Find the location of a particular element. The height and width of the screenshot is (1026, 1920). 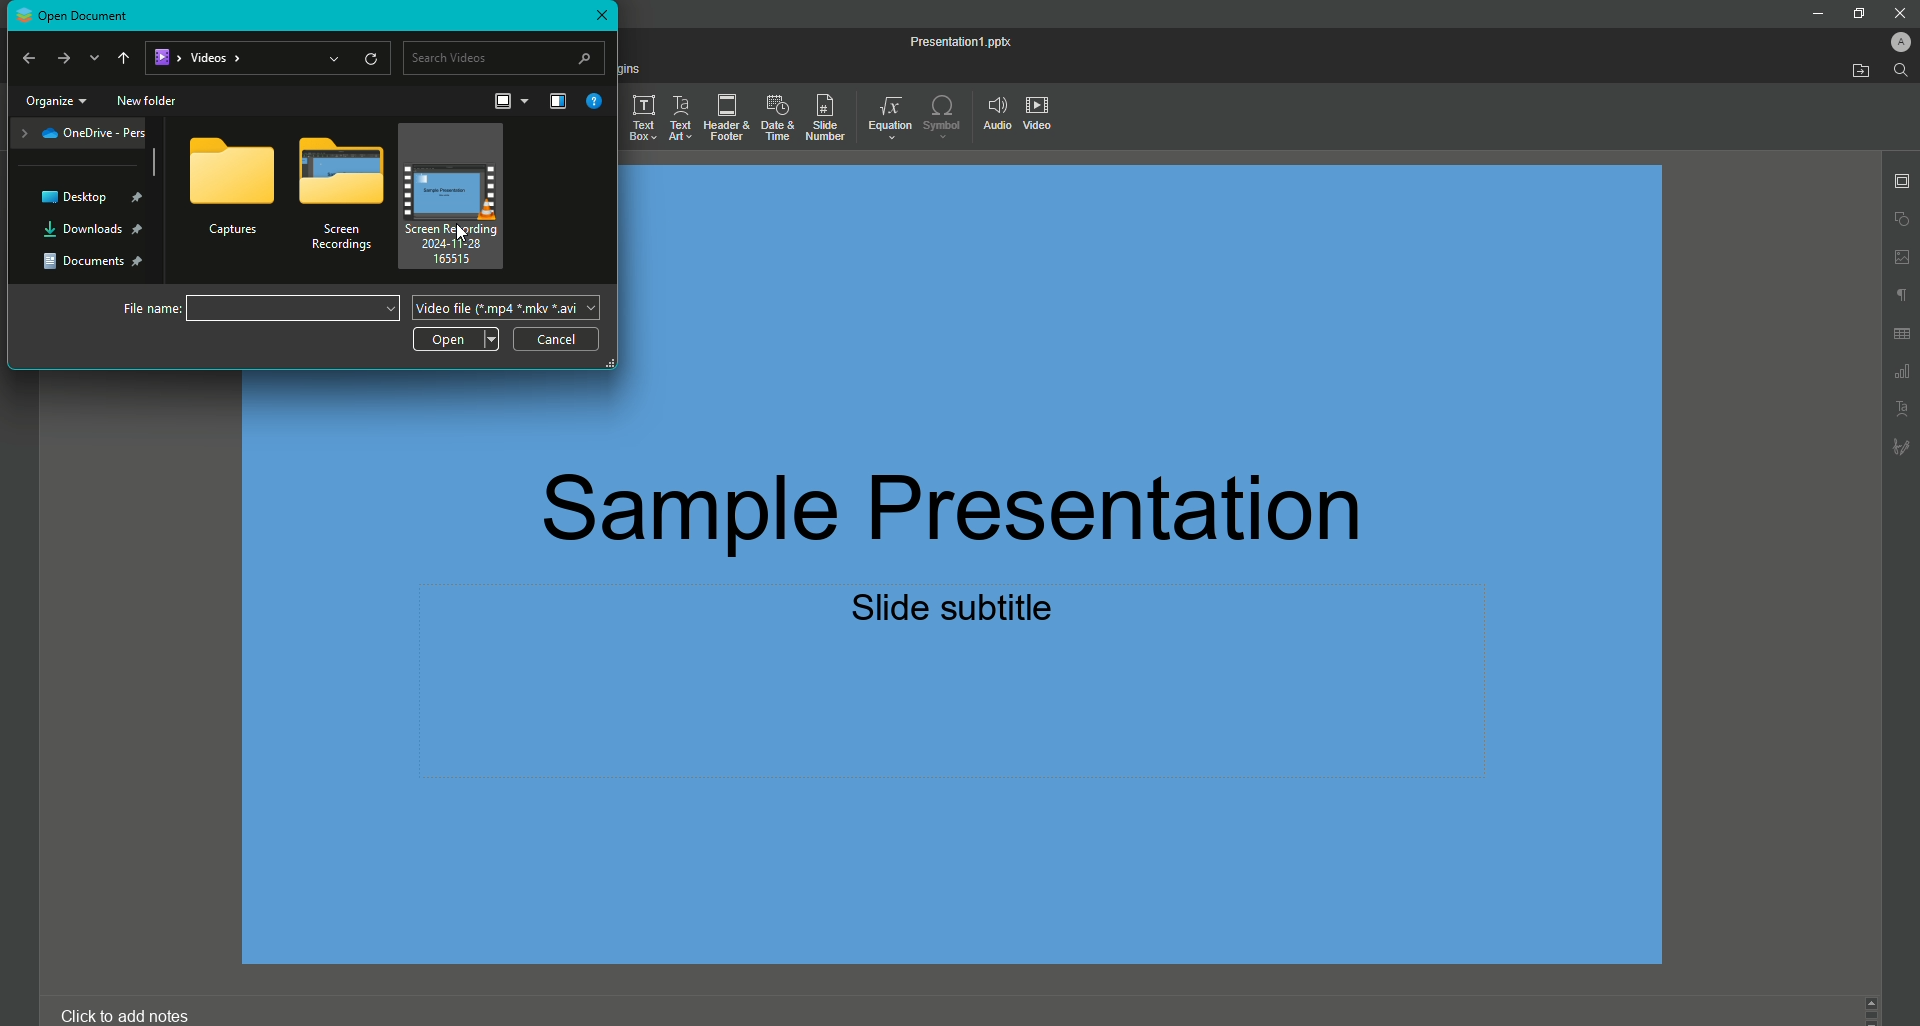

Audio is located at coordinates (995, 112).